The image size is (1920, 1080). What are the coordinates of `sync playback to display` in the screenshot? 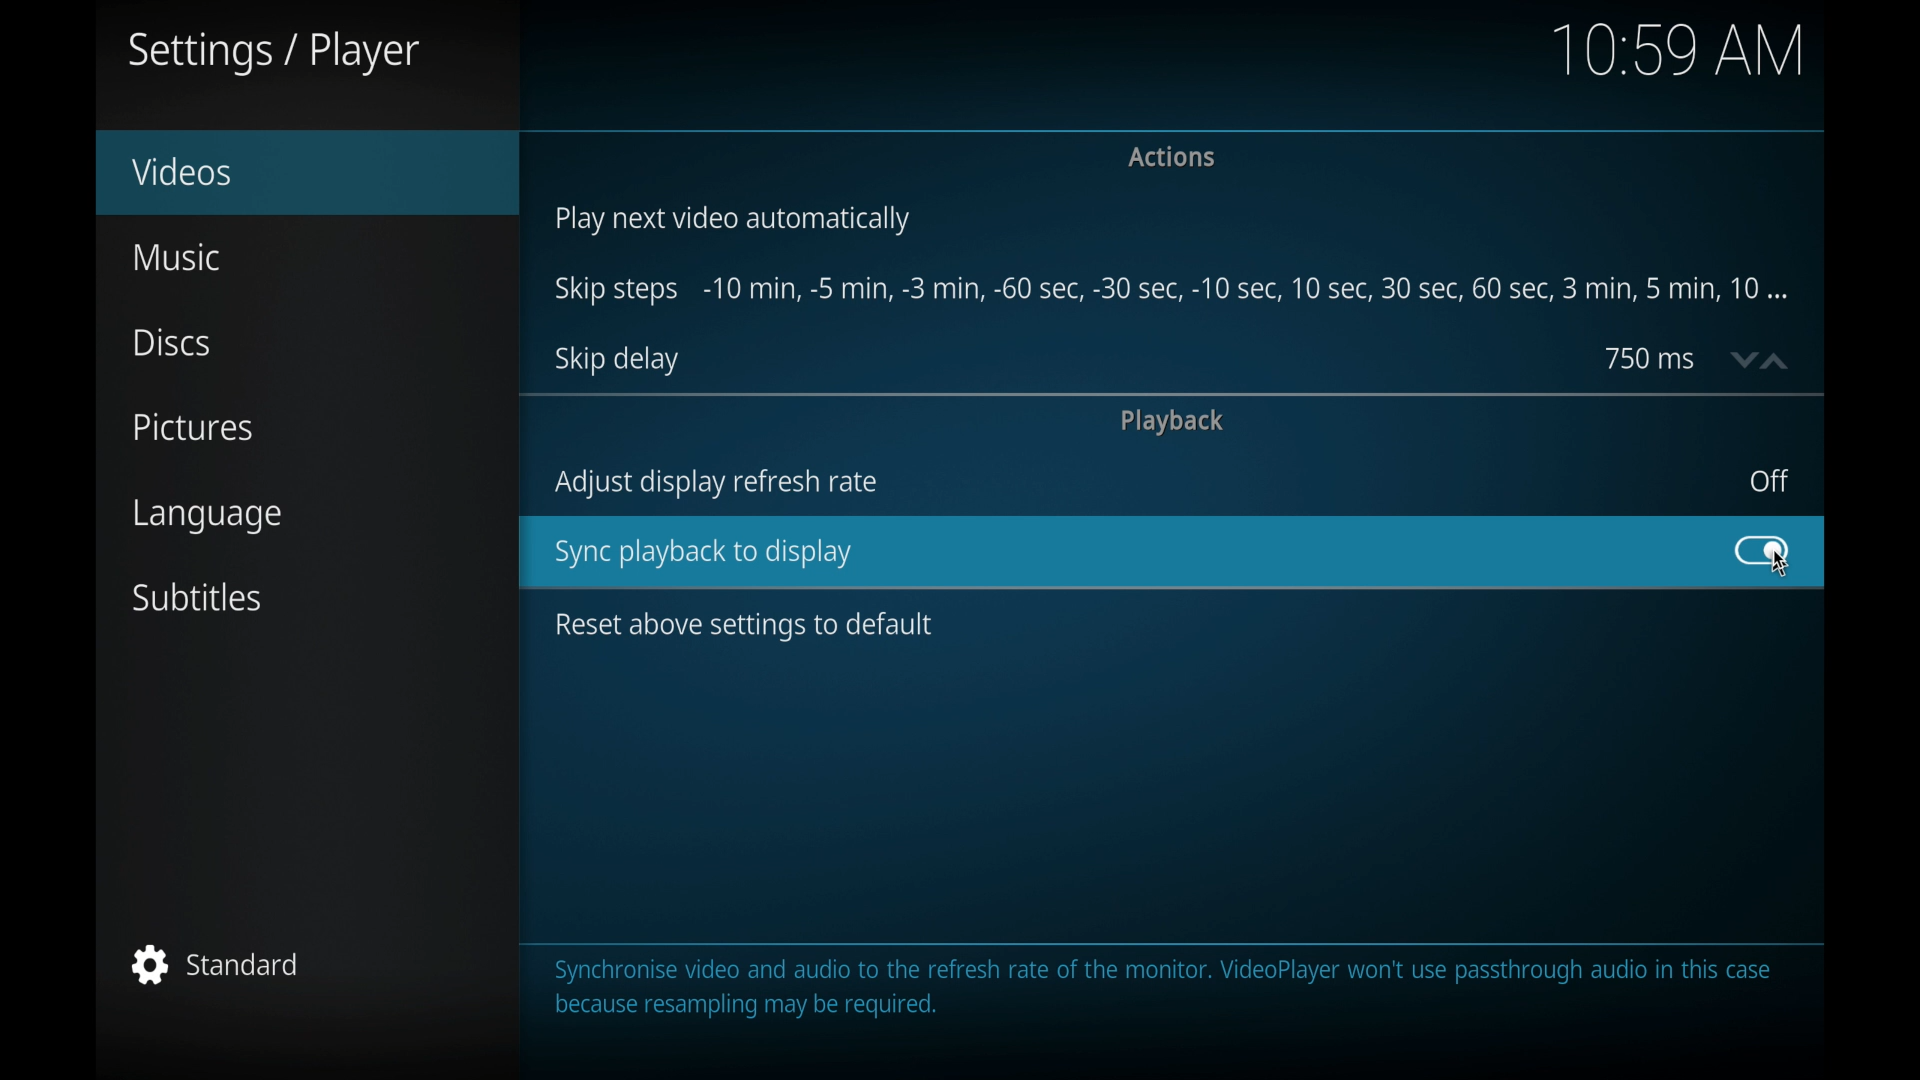 It's located at (704, 553).